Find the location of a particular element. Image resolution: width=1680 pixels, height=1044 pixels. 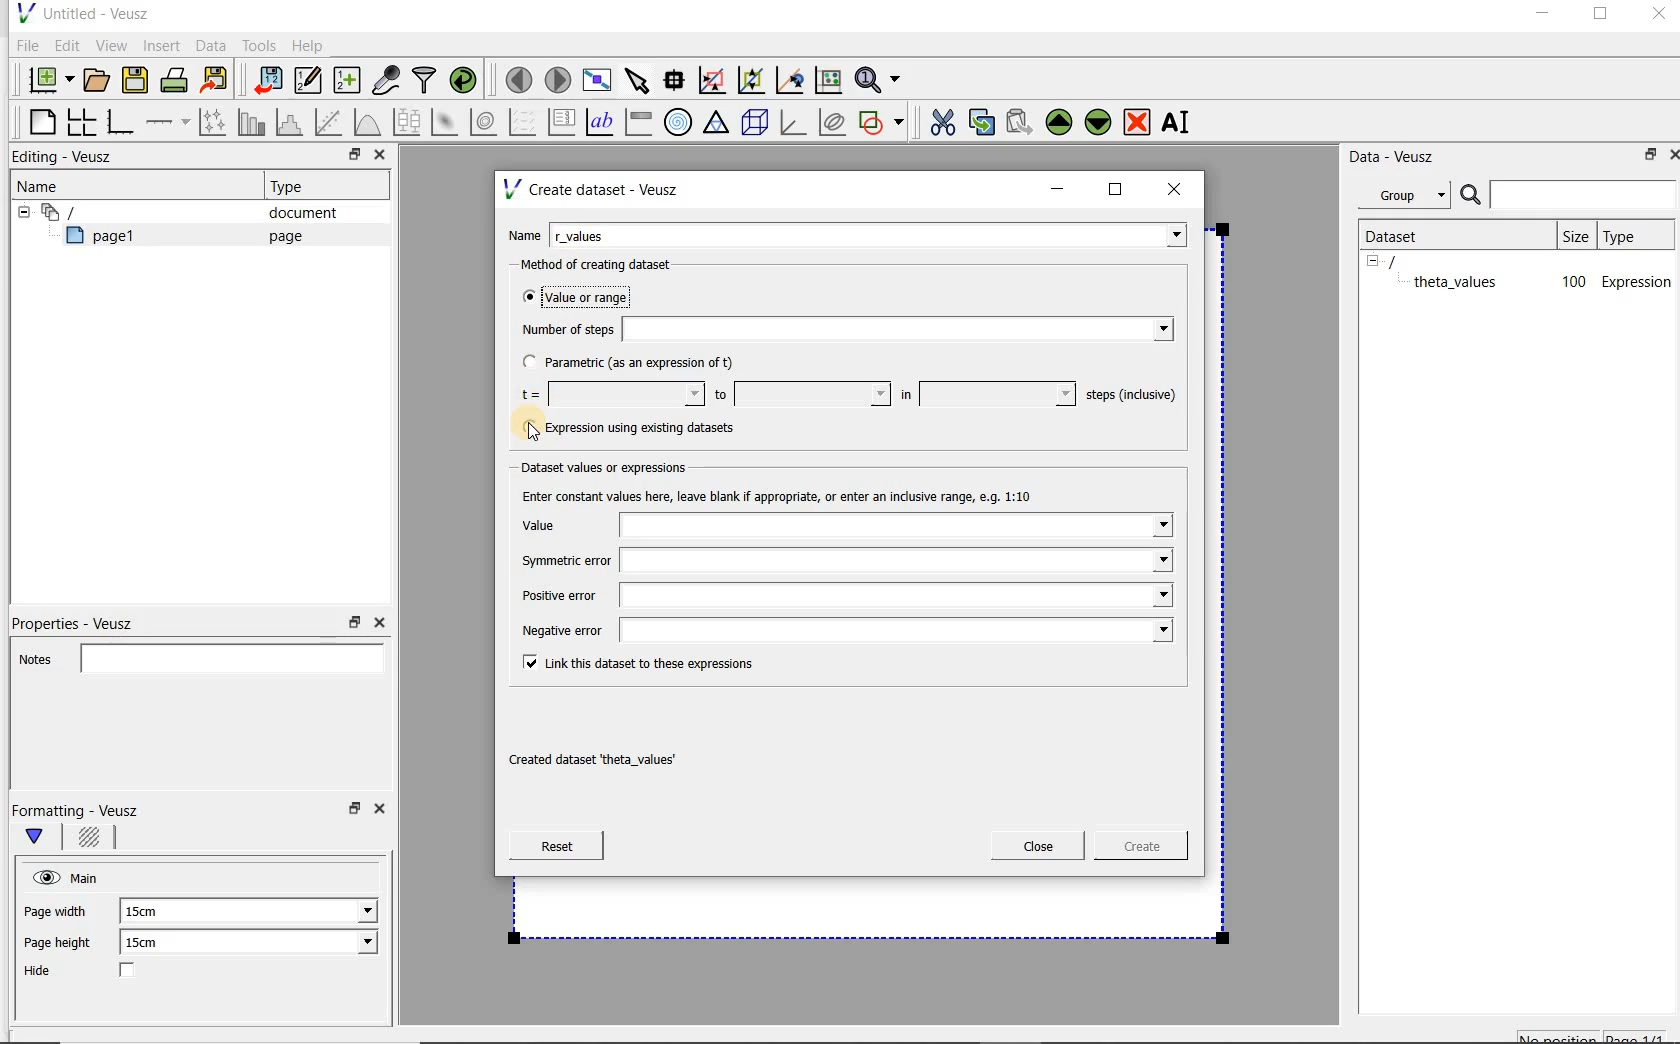

r_values is located at coordinates (870, 233).